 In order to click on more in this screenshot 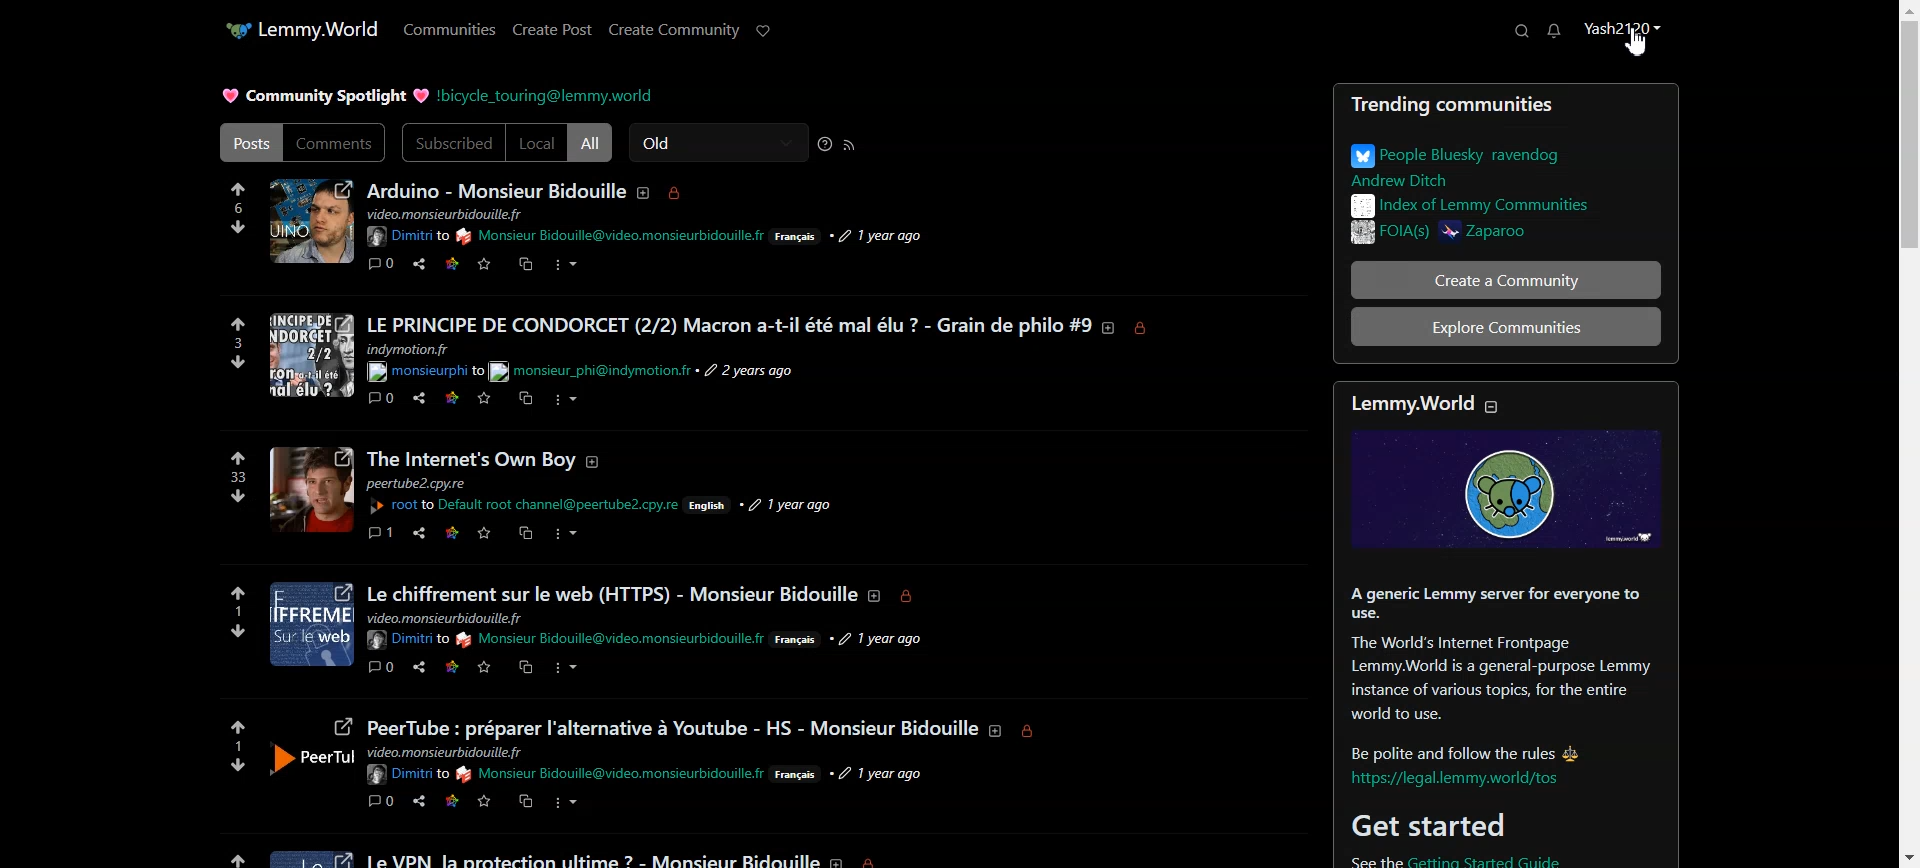, I will do `click(575, 401)`.